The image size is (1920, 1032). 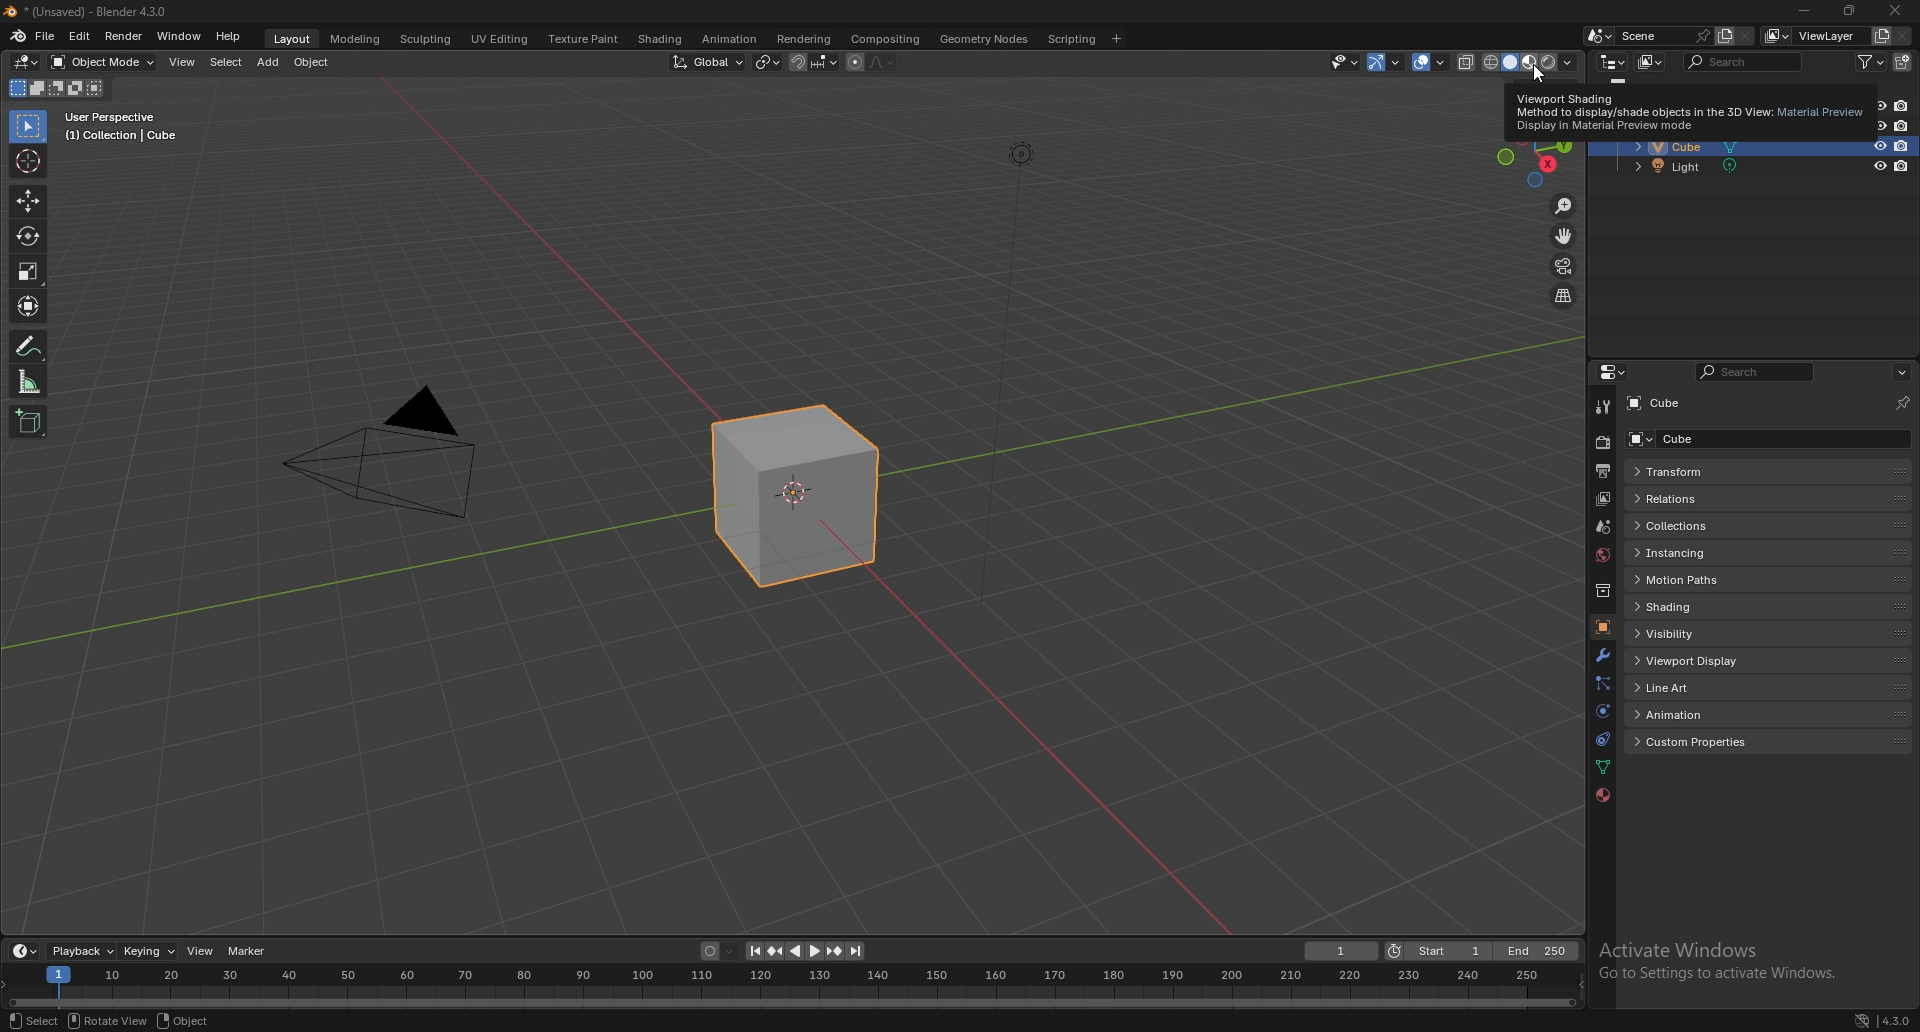 I want to click on view, so click(x=182, y=64).